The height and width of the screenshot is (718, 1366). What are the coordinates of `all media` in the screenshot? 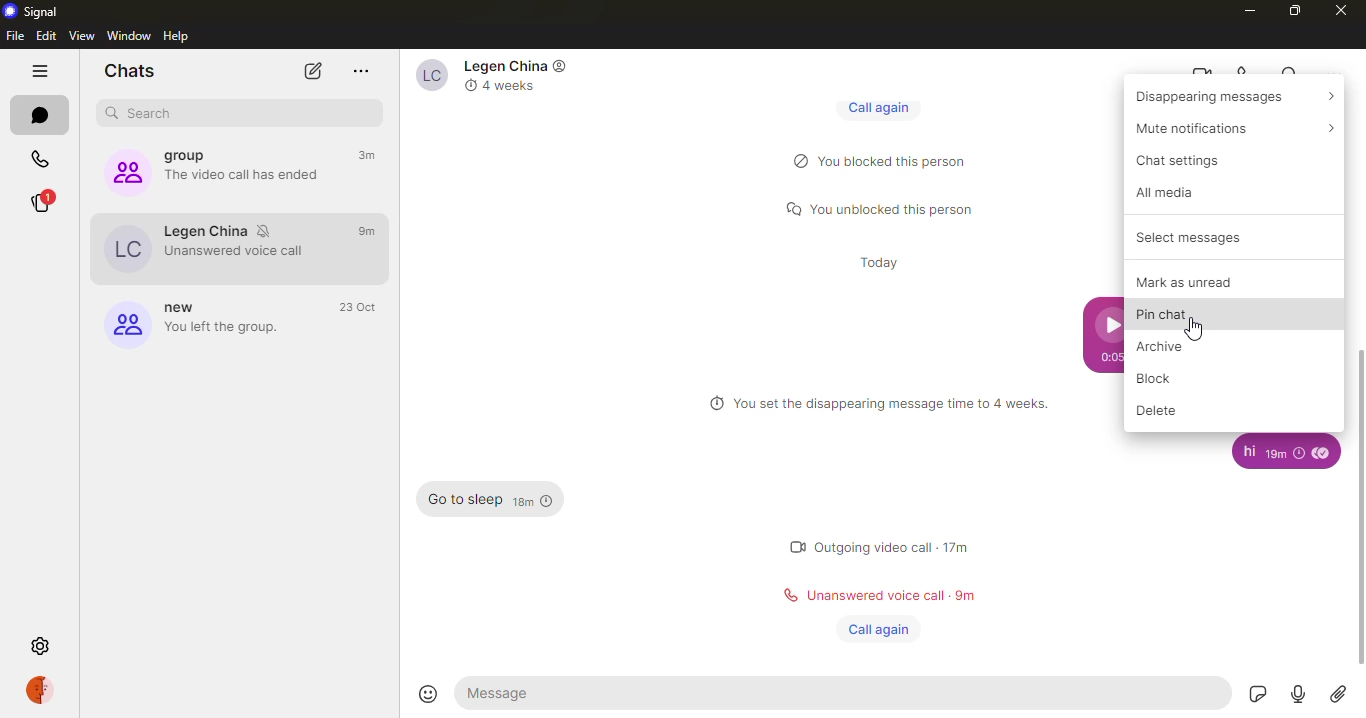 It's located at (1188, 194).